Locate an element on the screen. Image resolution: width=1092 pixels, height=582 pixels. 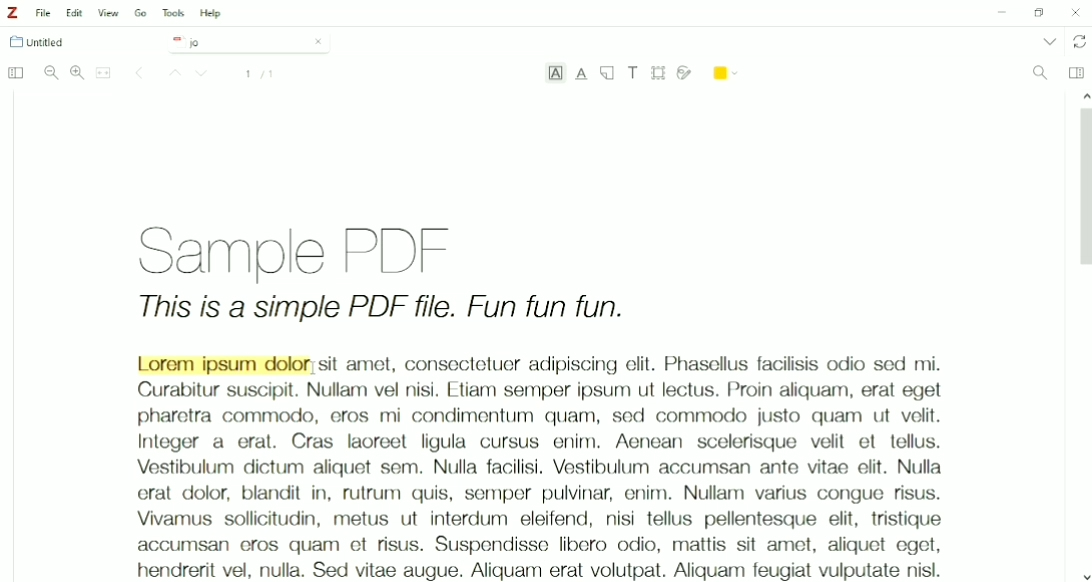
Close is located at coordinates (1076, 12).